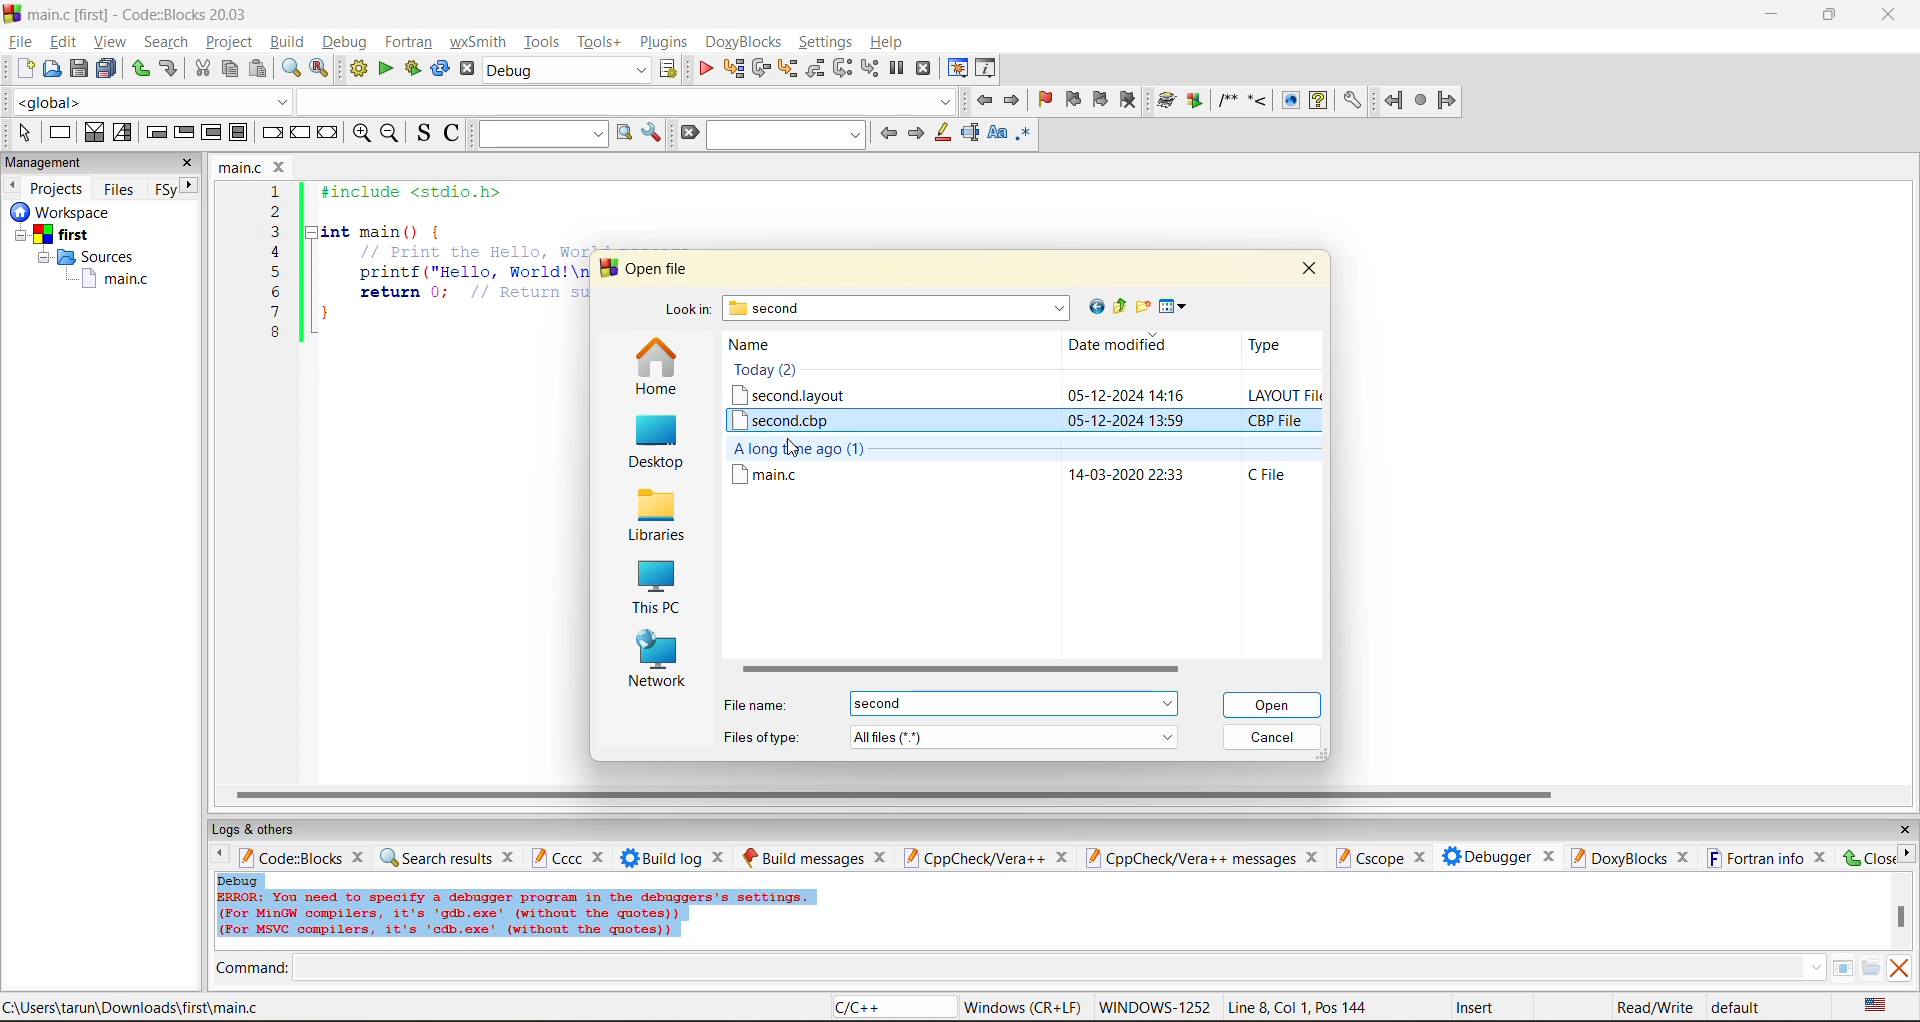 The height and width of the screenshot is (1022, 1920). I want to click on 3, so click(276, 231).